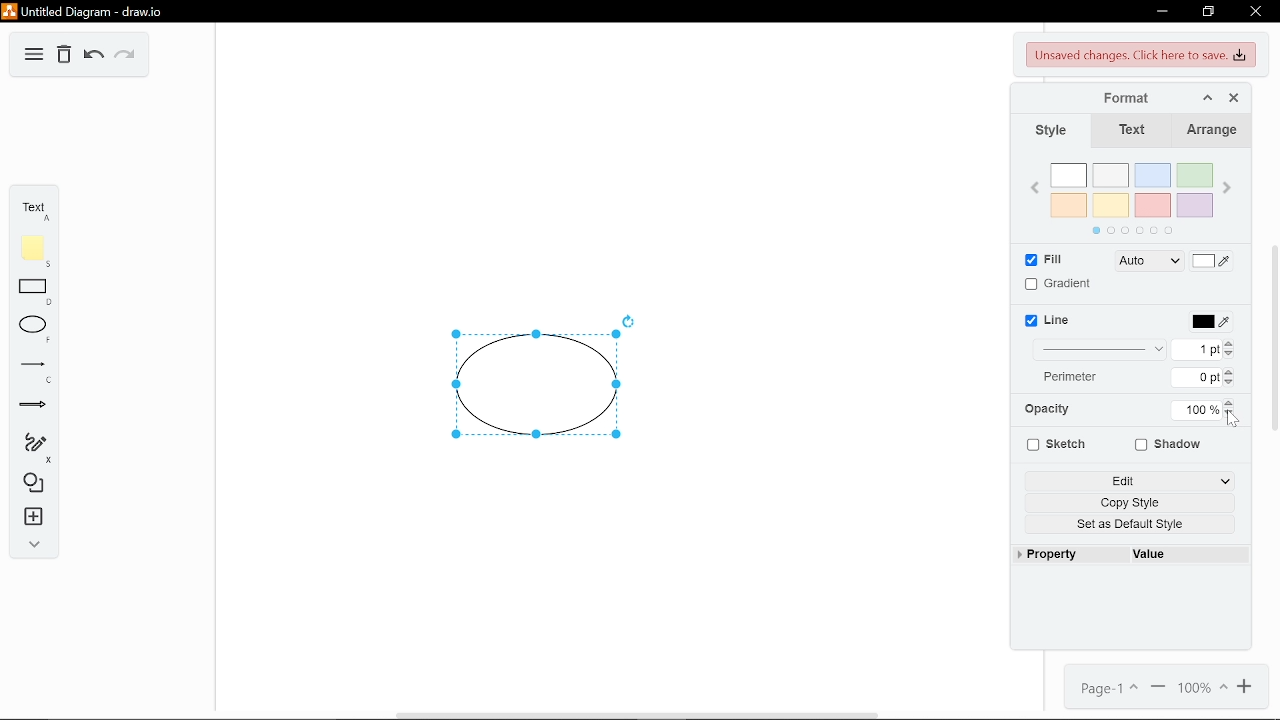  Describe the element at coordinates (1236, 95) in the screenshot. I see `Close` at that location.